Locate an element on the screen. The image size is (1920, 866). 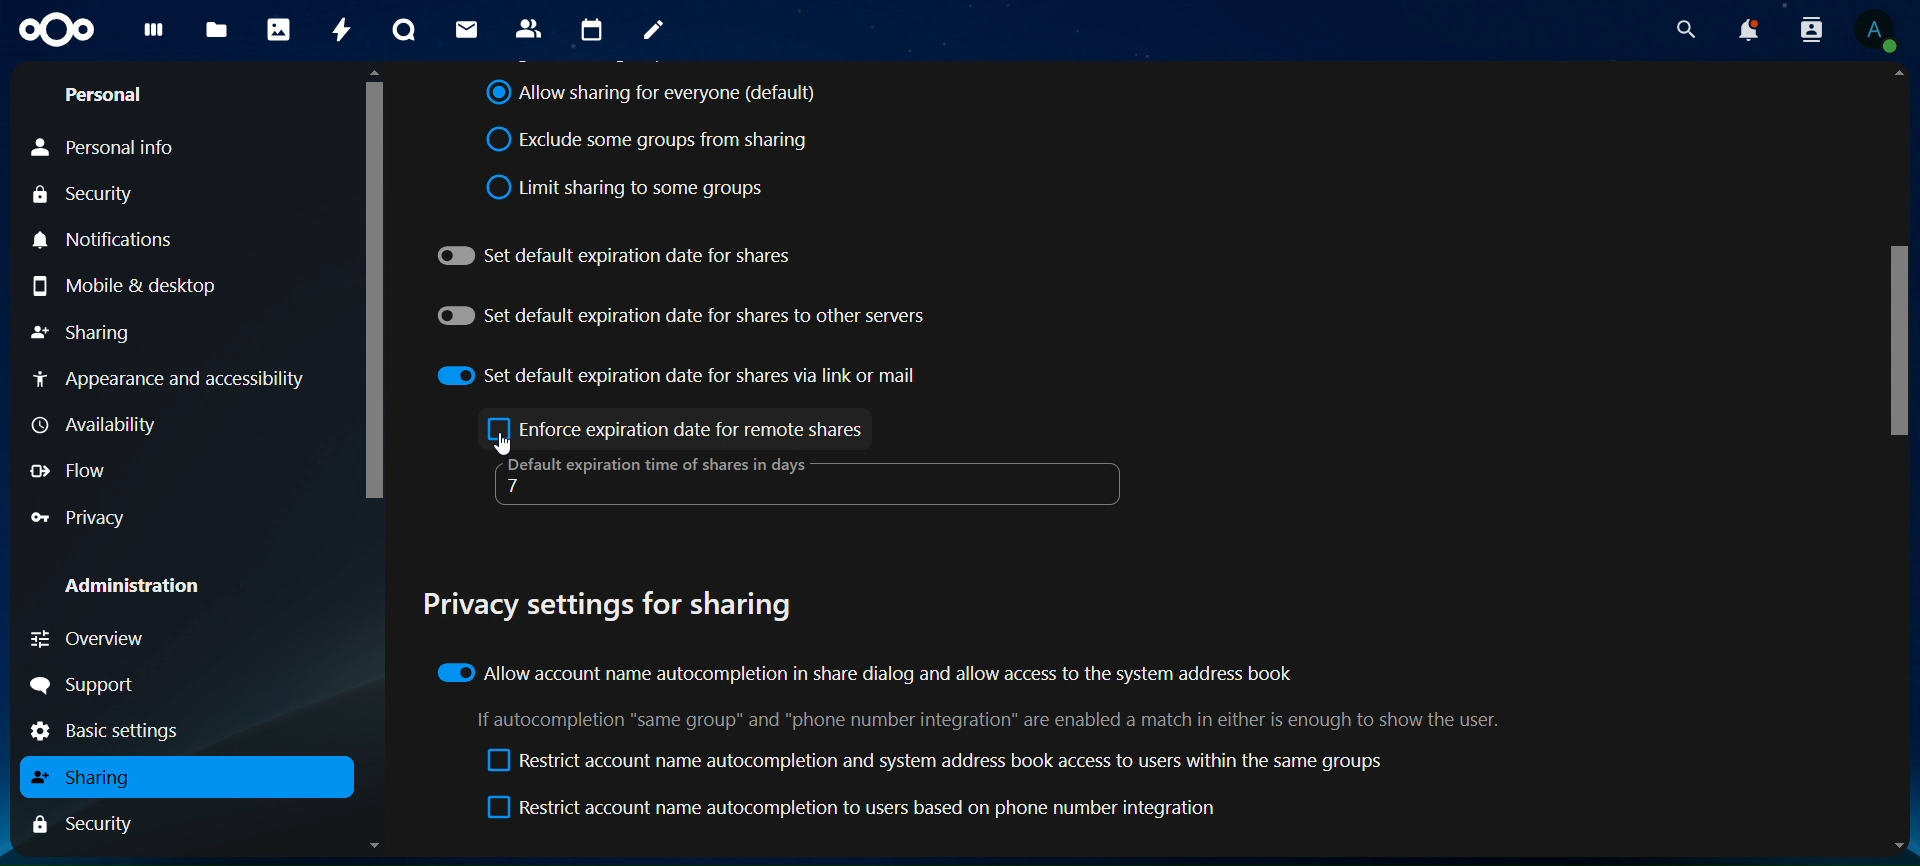
enforce expiration date for remote shares is located at coordinates (678, 431).